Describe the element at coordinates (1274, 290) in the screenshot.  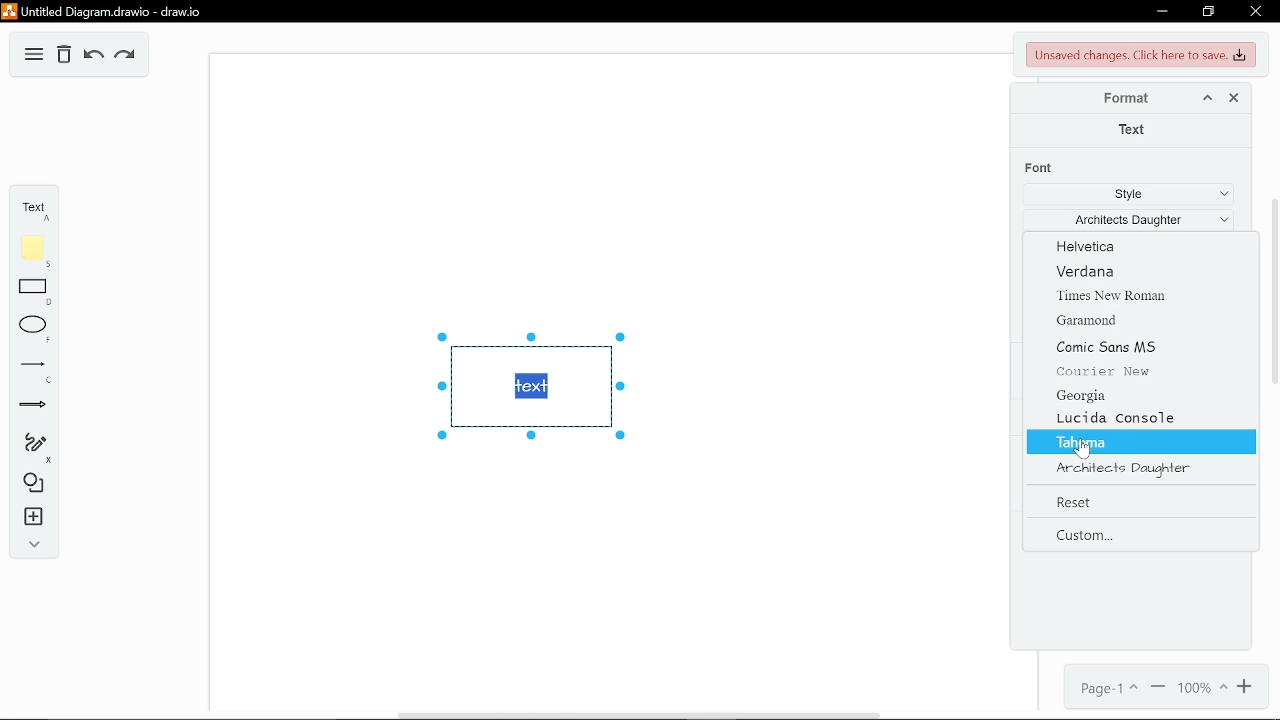
I see `vertical scrollbar` at that location.